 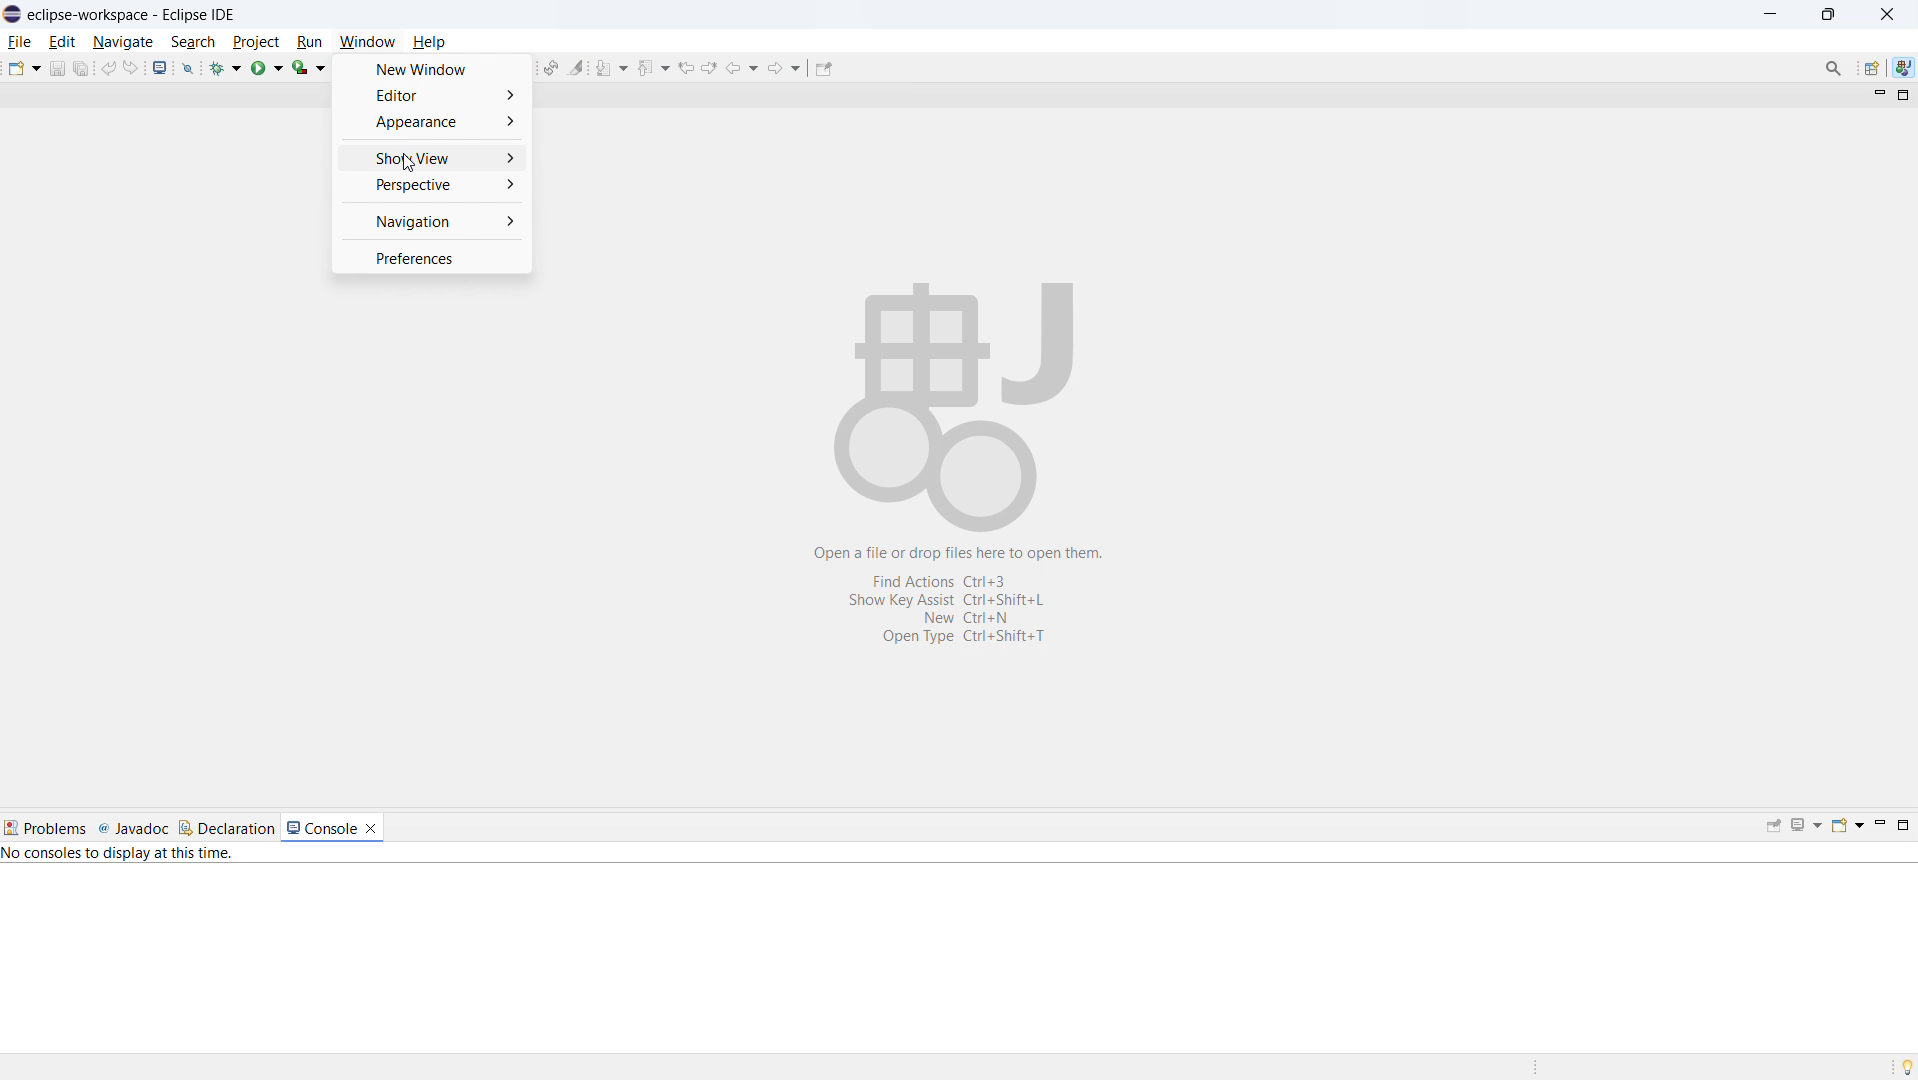 What do you see at coordinates (433, 69) in the screenshot?
I see `new window` at bounding box center [433, 69].